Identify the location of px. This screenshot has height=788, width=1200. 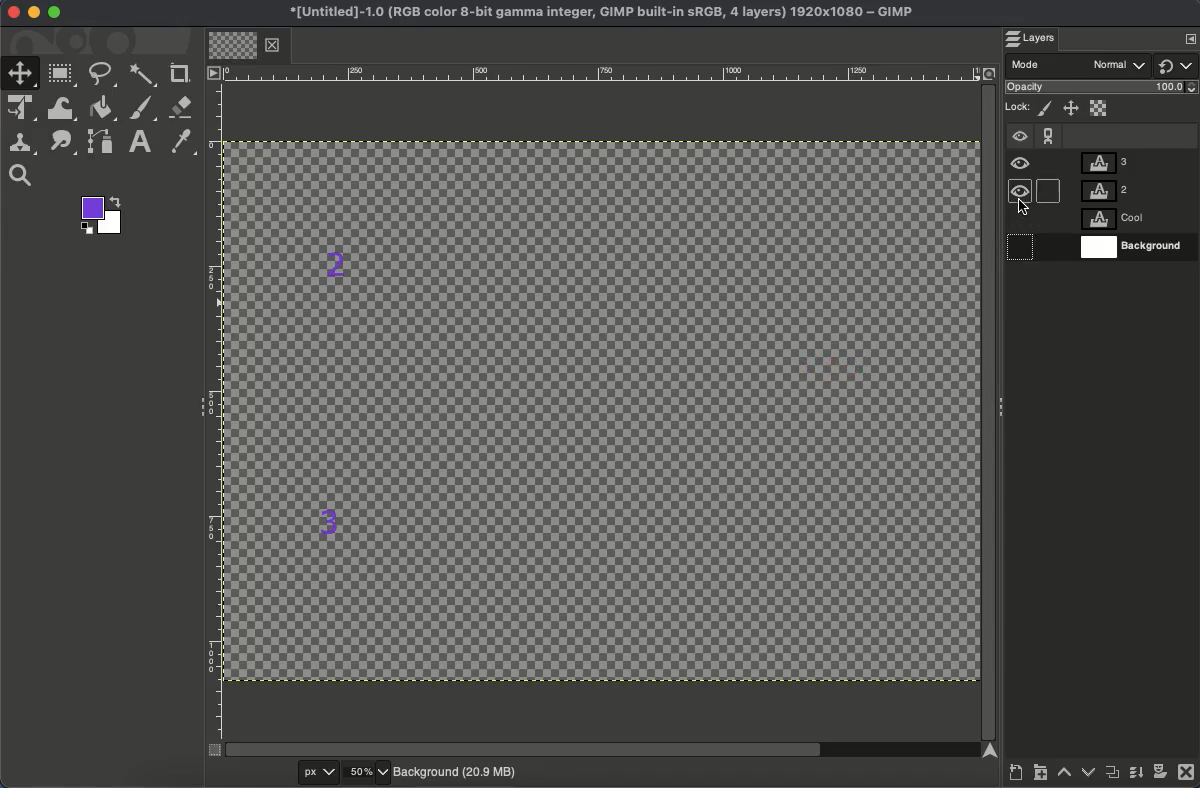
(303, 772).